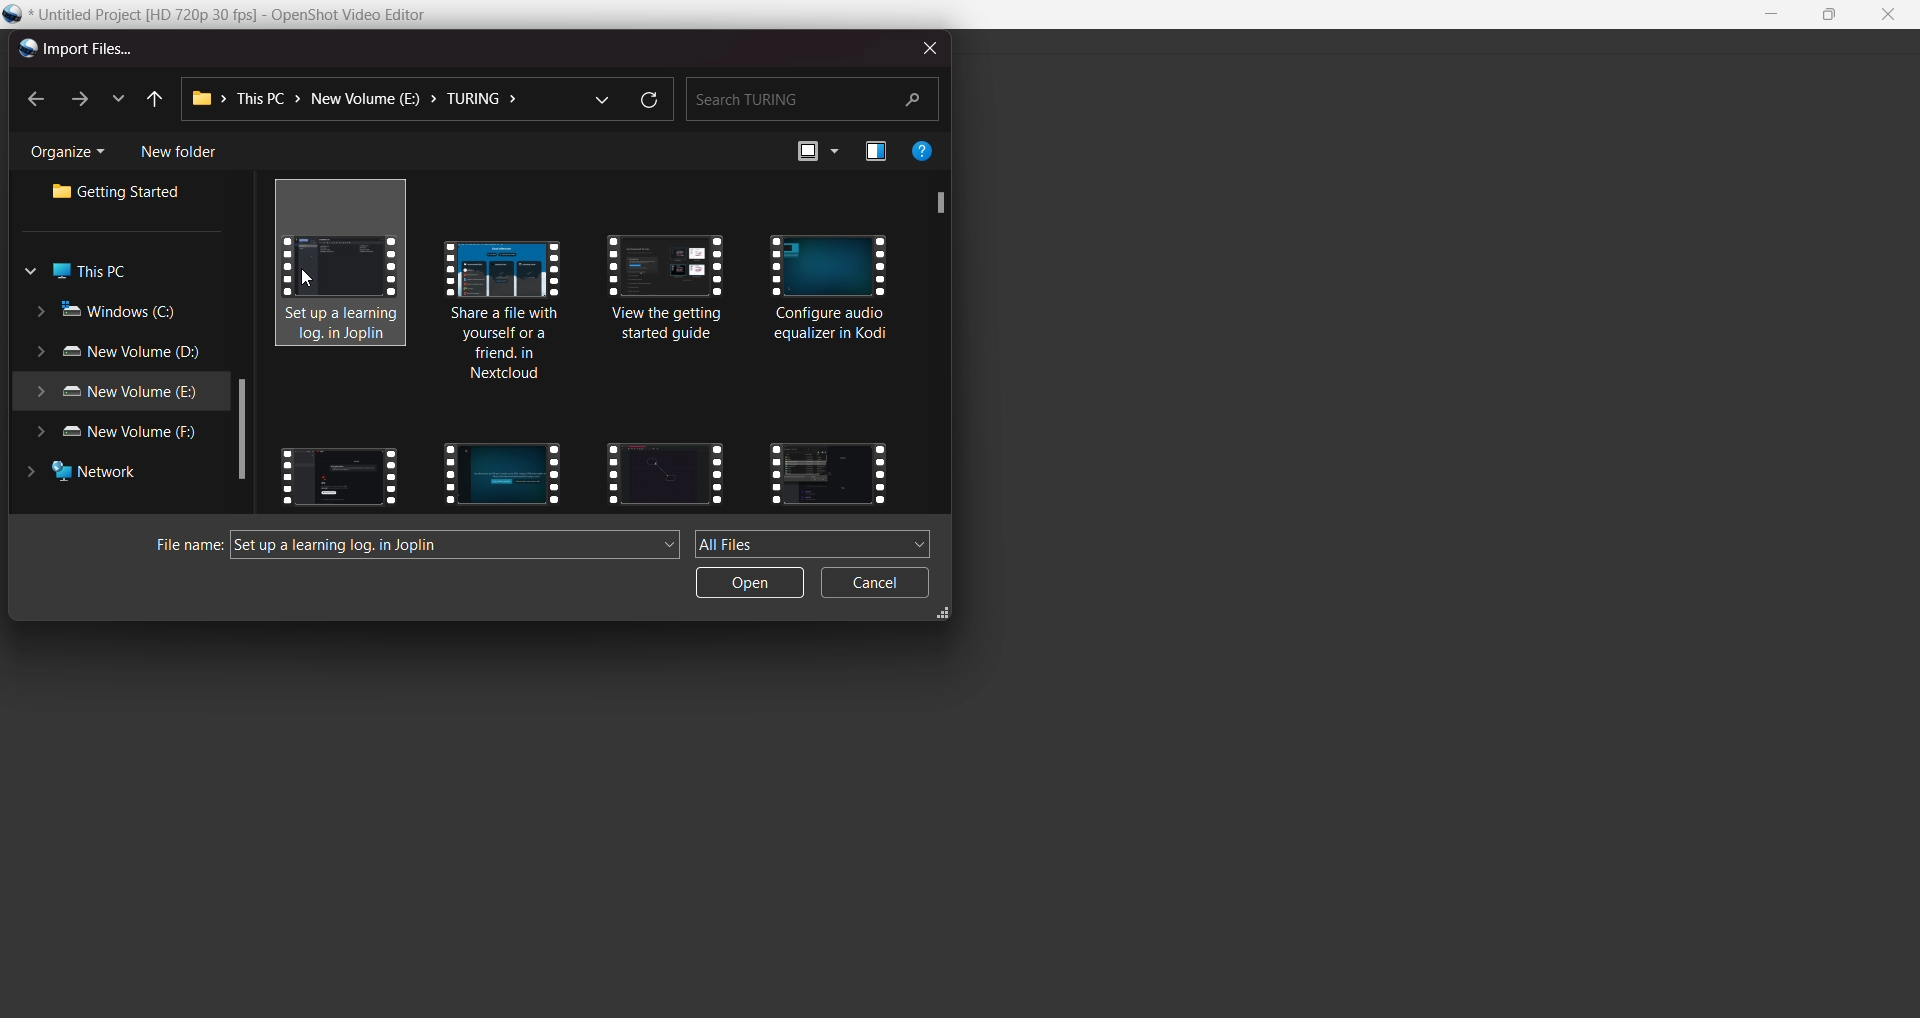 This screenshot has height=1018, width=1920. What do you see at coordinates (74, 50) in the screenshot?
I see `import files` at bounding box center [74, 50].